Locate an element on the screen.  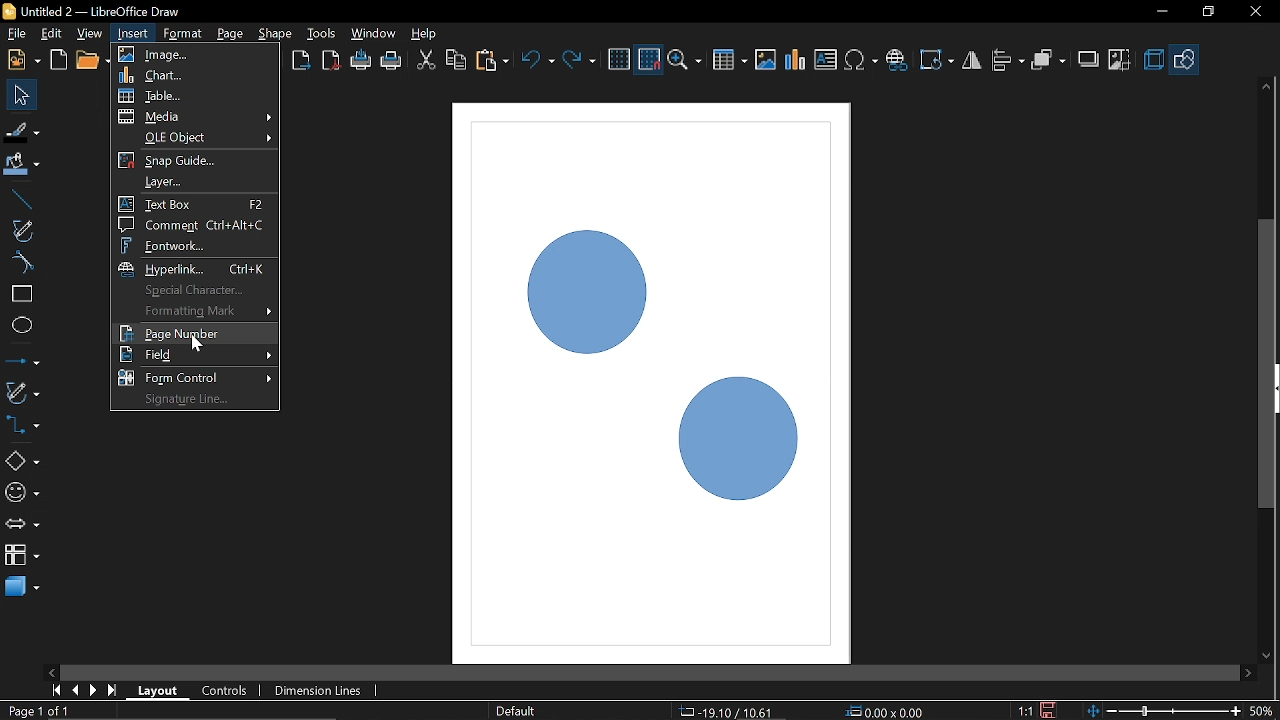
Location is located at coordinates (723, 710).